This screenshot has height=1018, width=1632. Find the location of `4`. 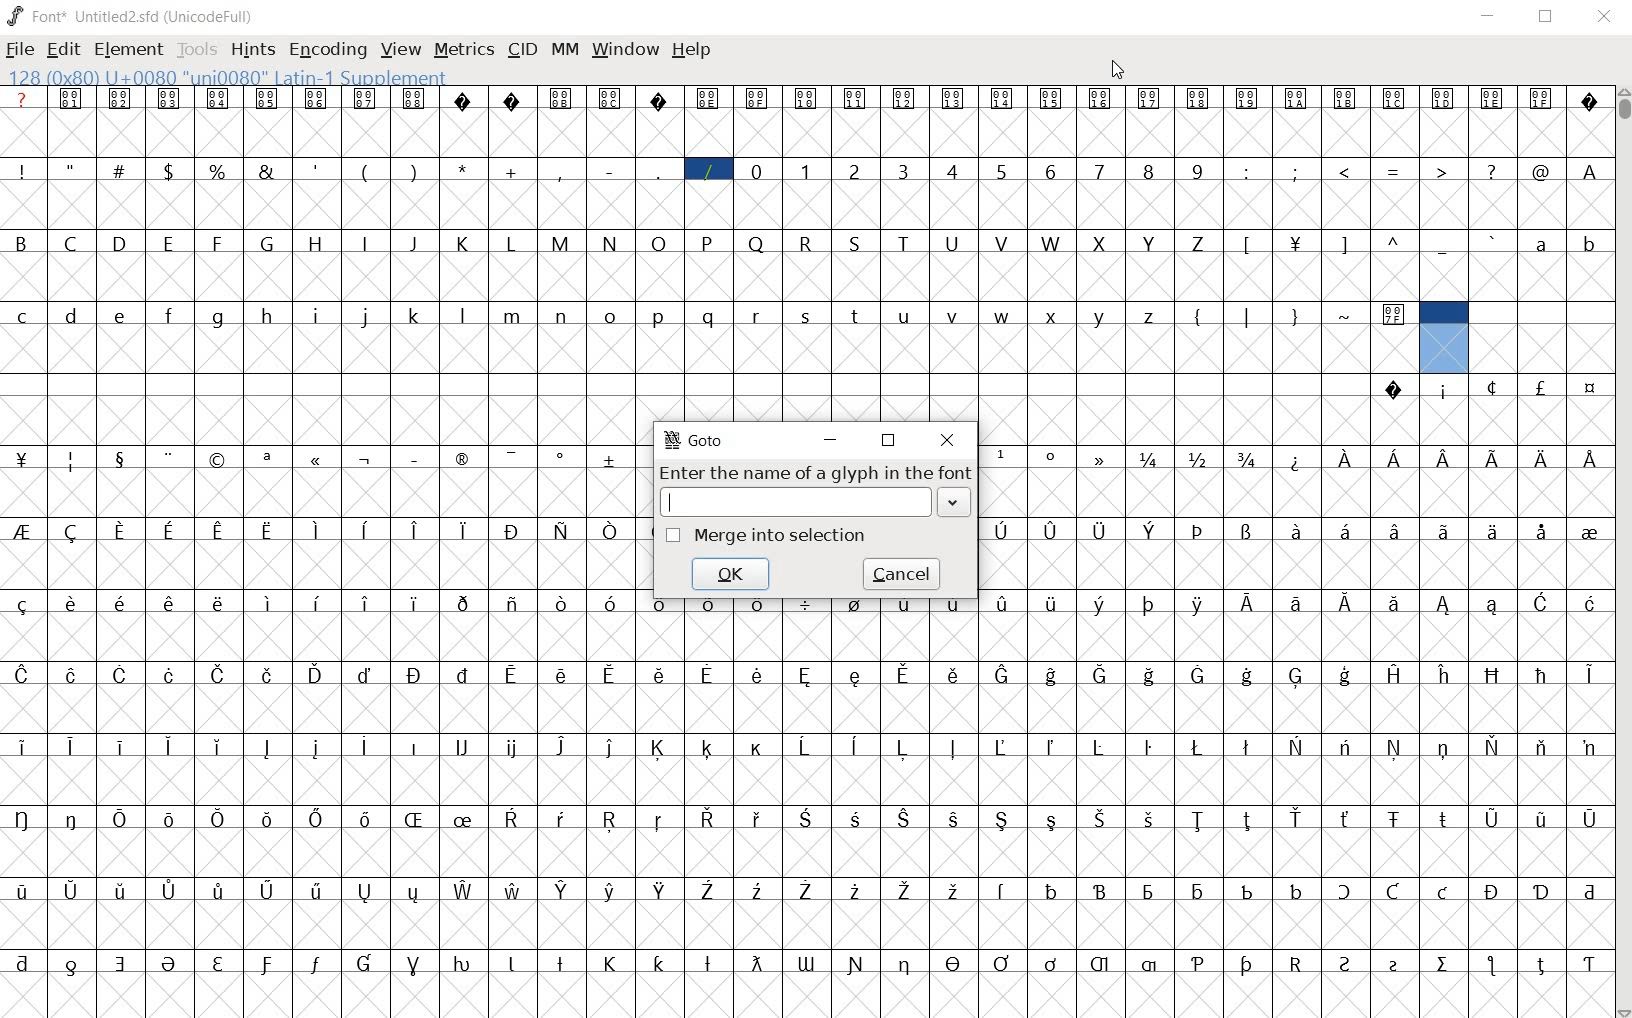

4 is located at coordinates (955, 172).